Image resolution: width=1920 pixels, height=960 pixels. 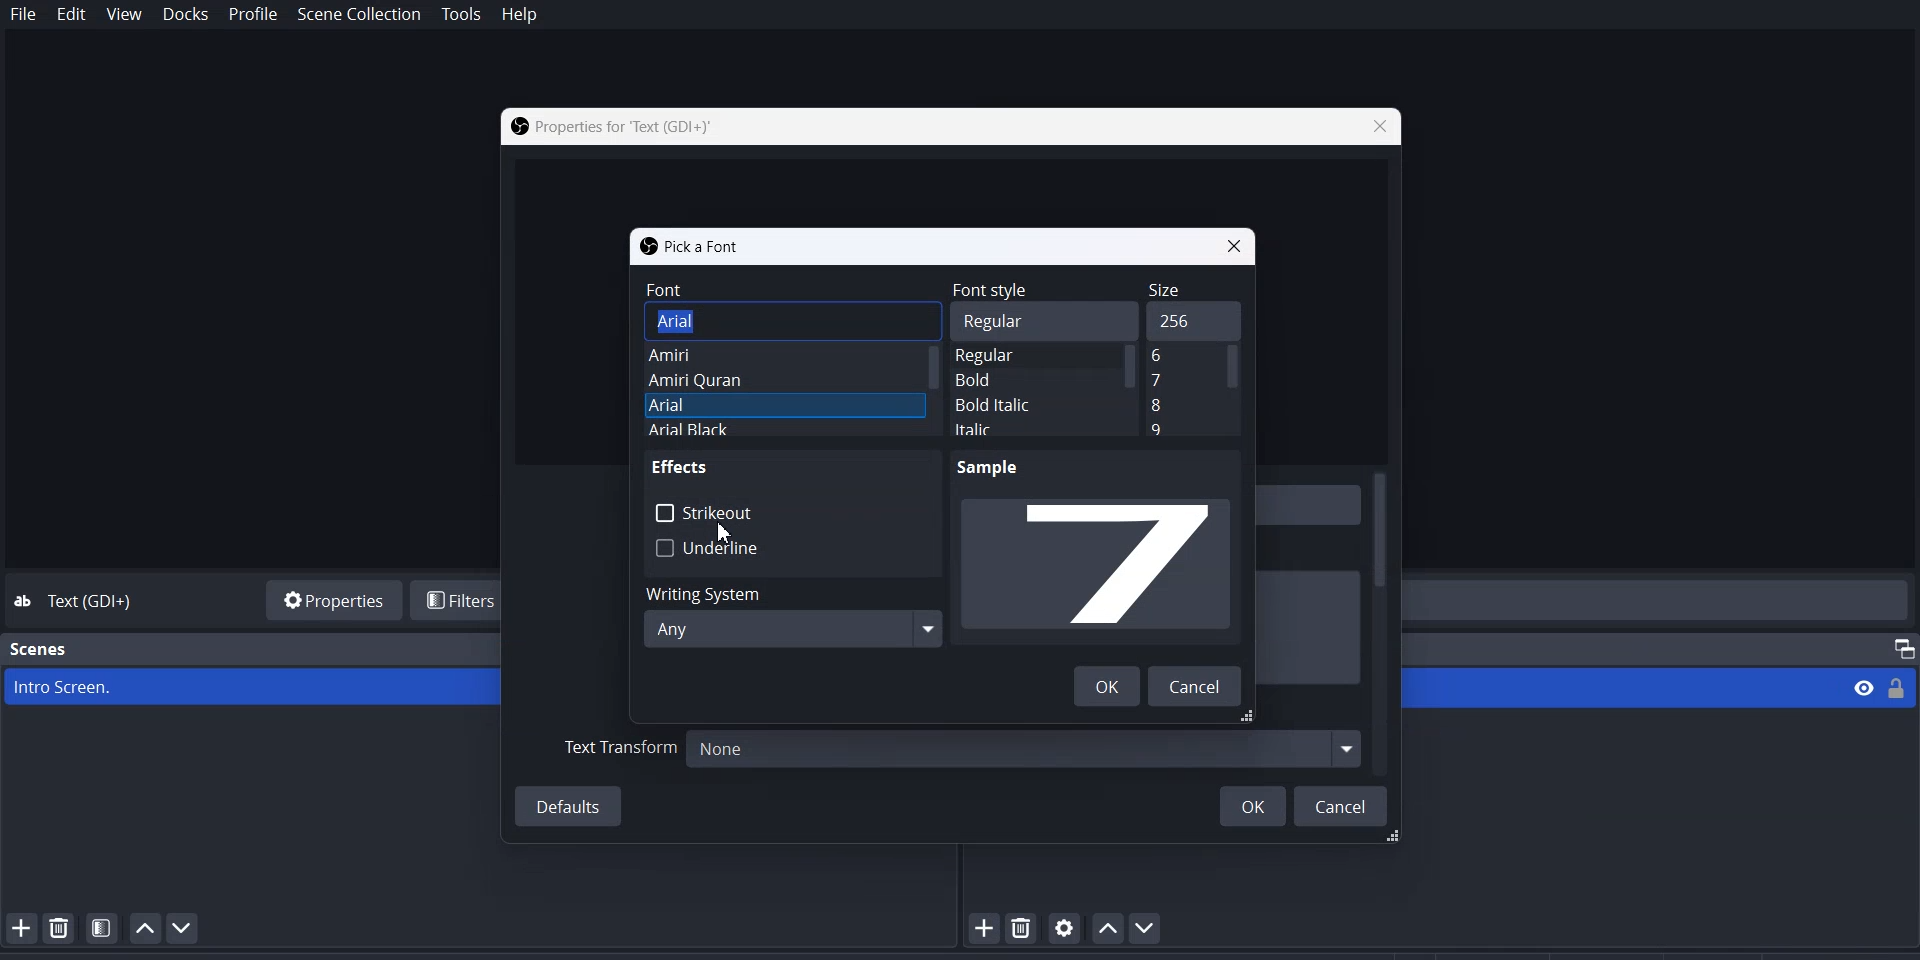 What do you see at coordinates (1132, 390) in the screenshot?
I see `Vertical Scroll bar` at bounding box center [1132, 390].